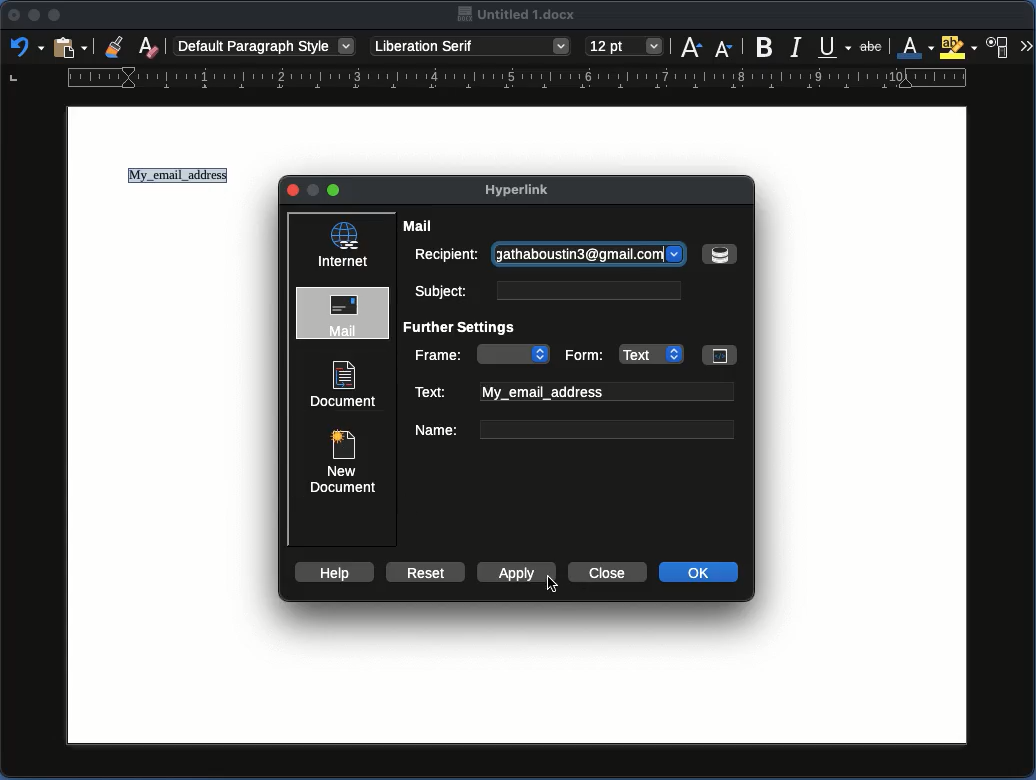 The height and width of the screenshot is (780, 1036). What do you see at coordinates (444, 255) in the screenshot?
I see `Recipient` at bounding box center [444, 255].